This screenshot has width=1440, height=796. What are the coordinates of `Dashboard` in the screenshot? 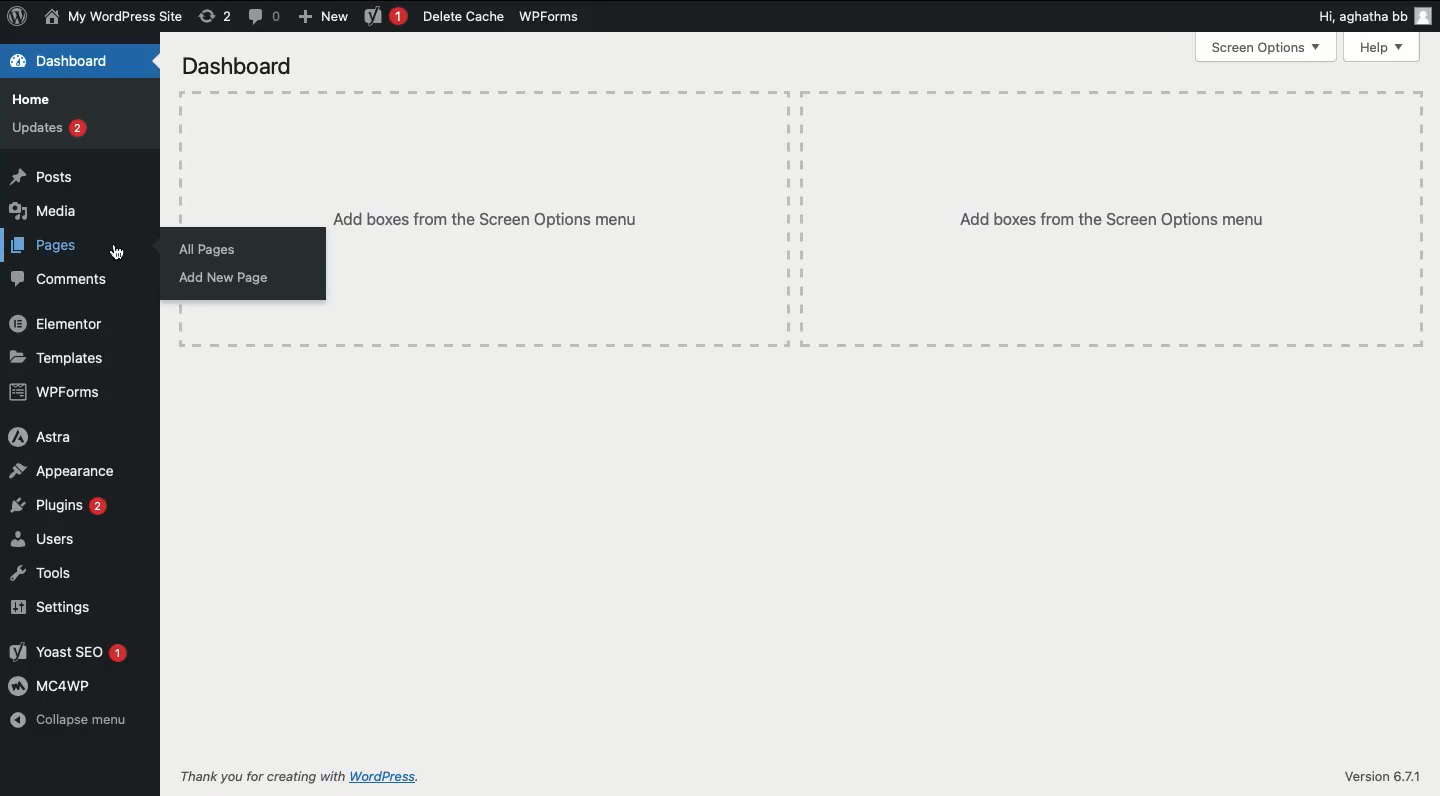 It's located at (66, 62).